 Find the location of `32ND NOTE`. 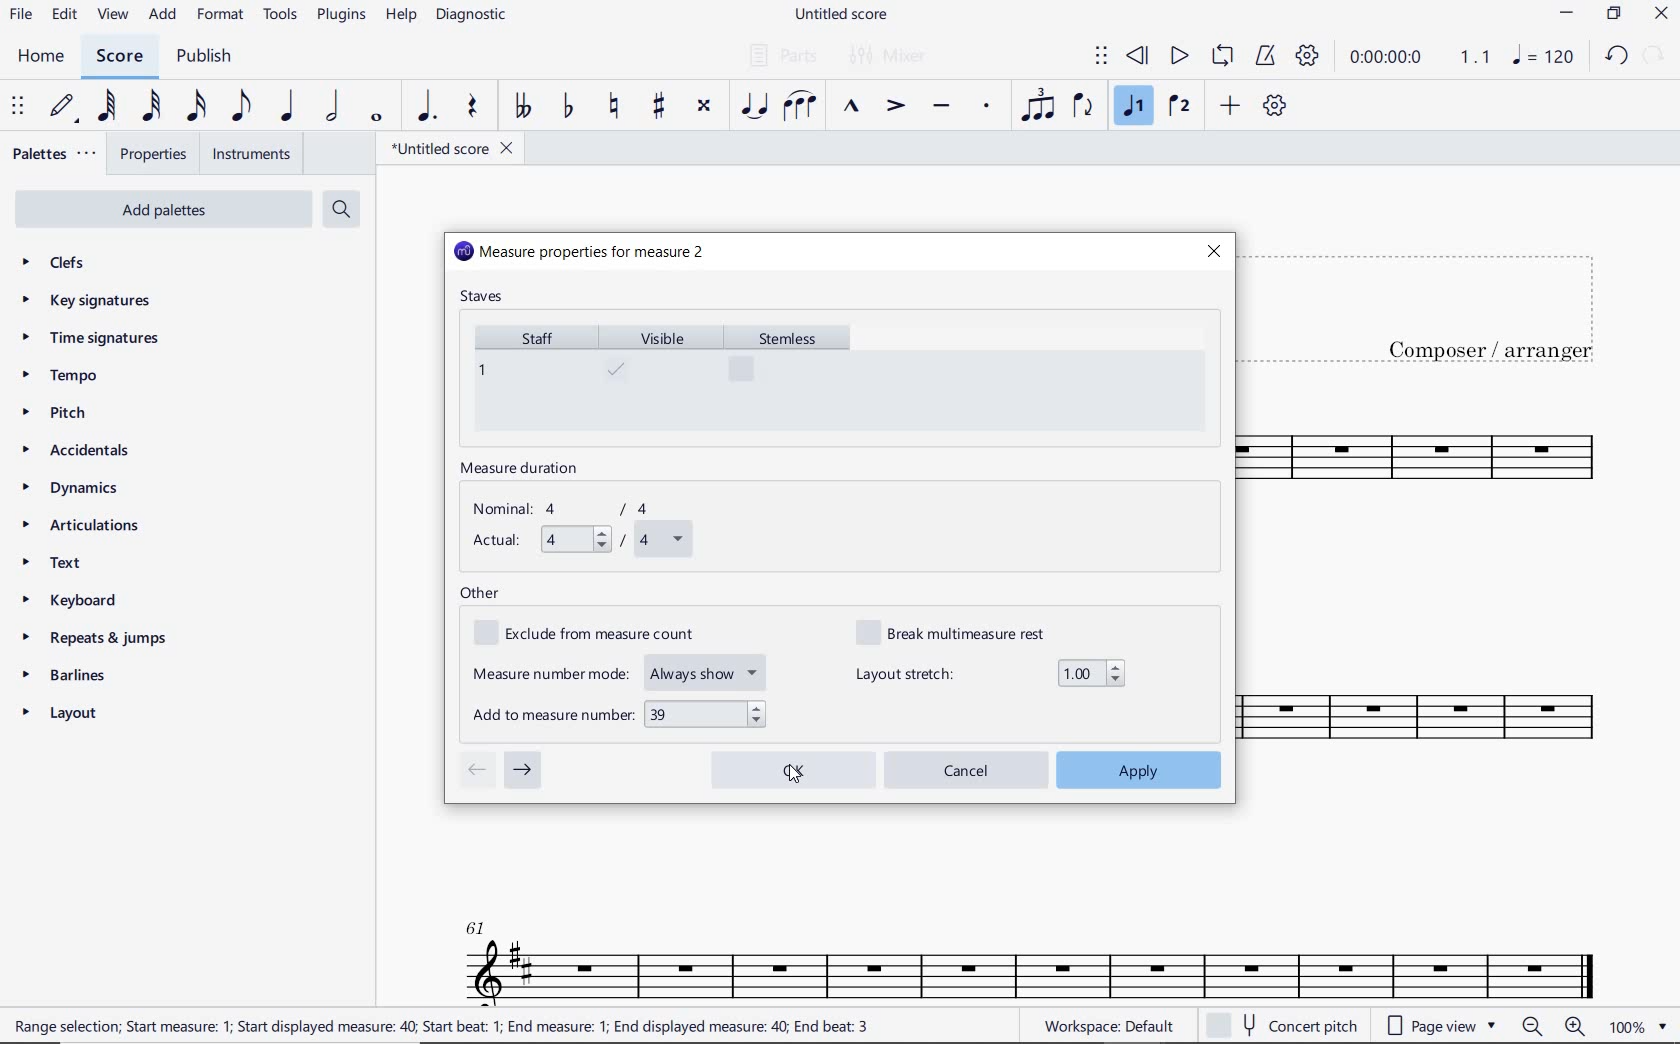

32ND NOTE is located at coordinates (152, 107).